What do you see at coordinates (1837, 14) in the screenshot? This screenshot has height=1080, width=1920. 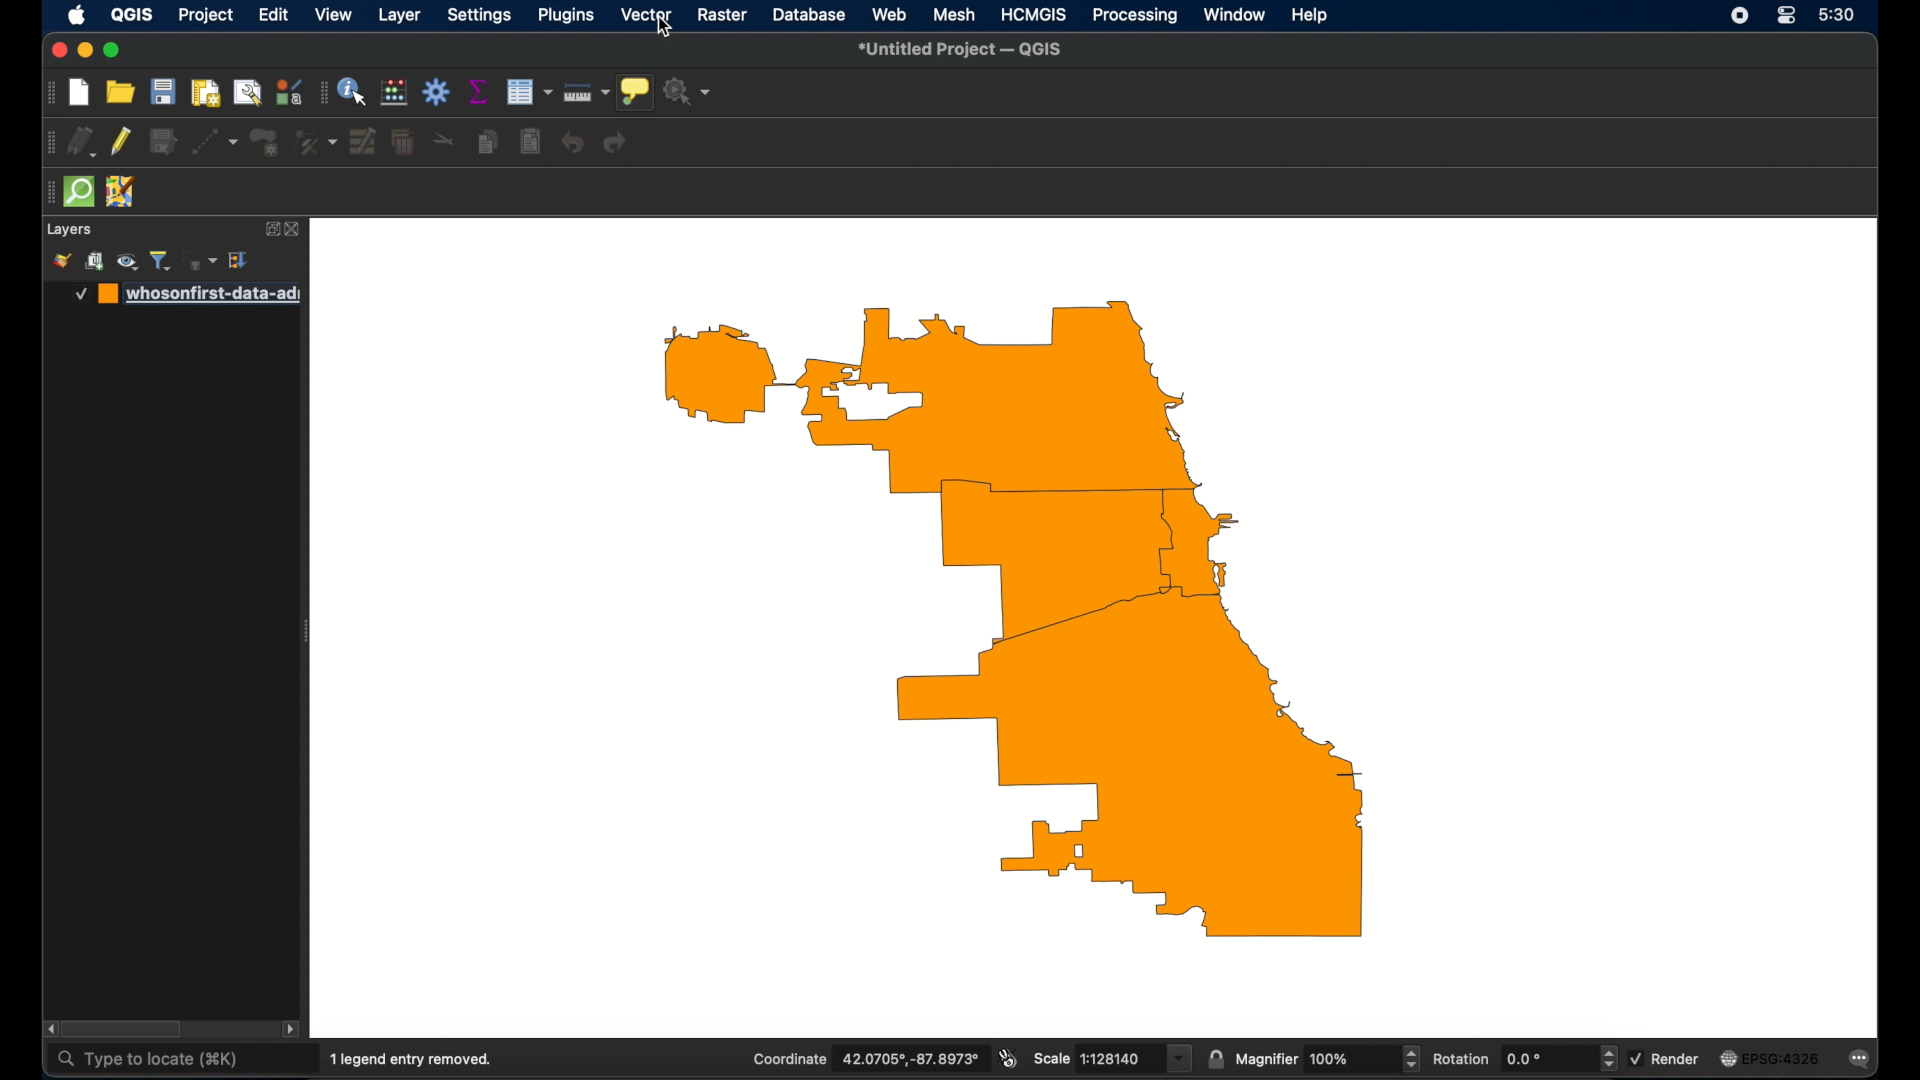 I see `time` at bounding box center [1837, 14].